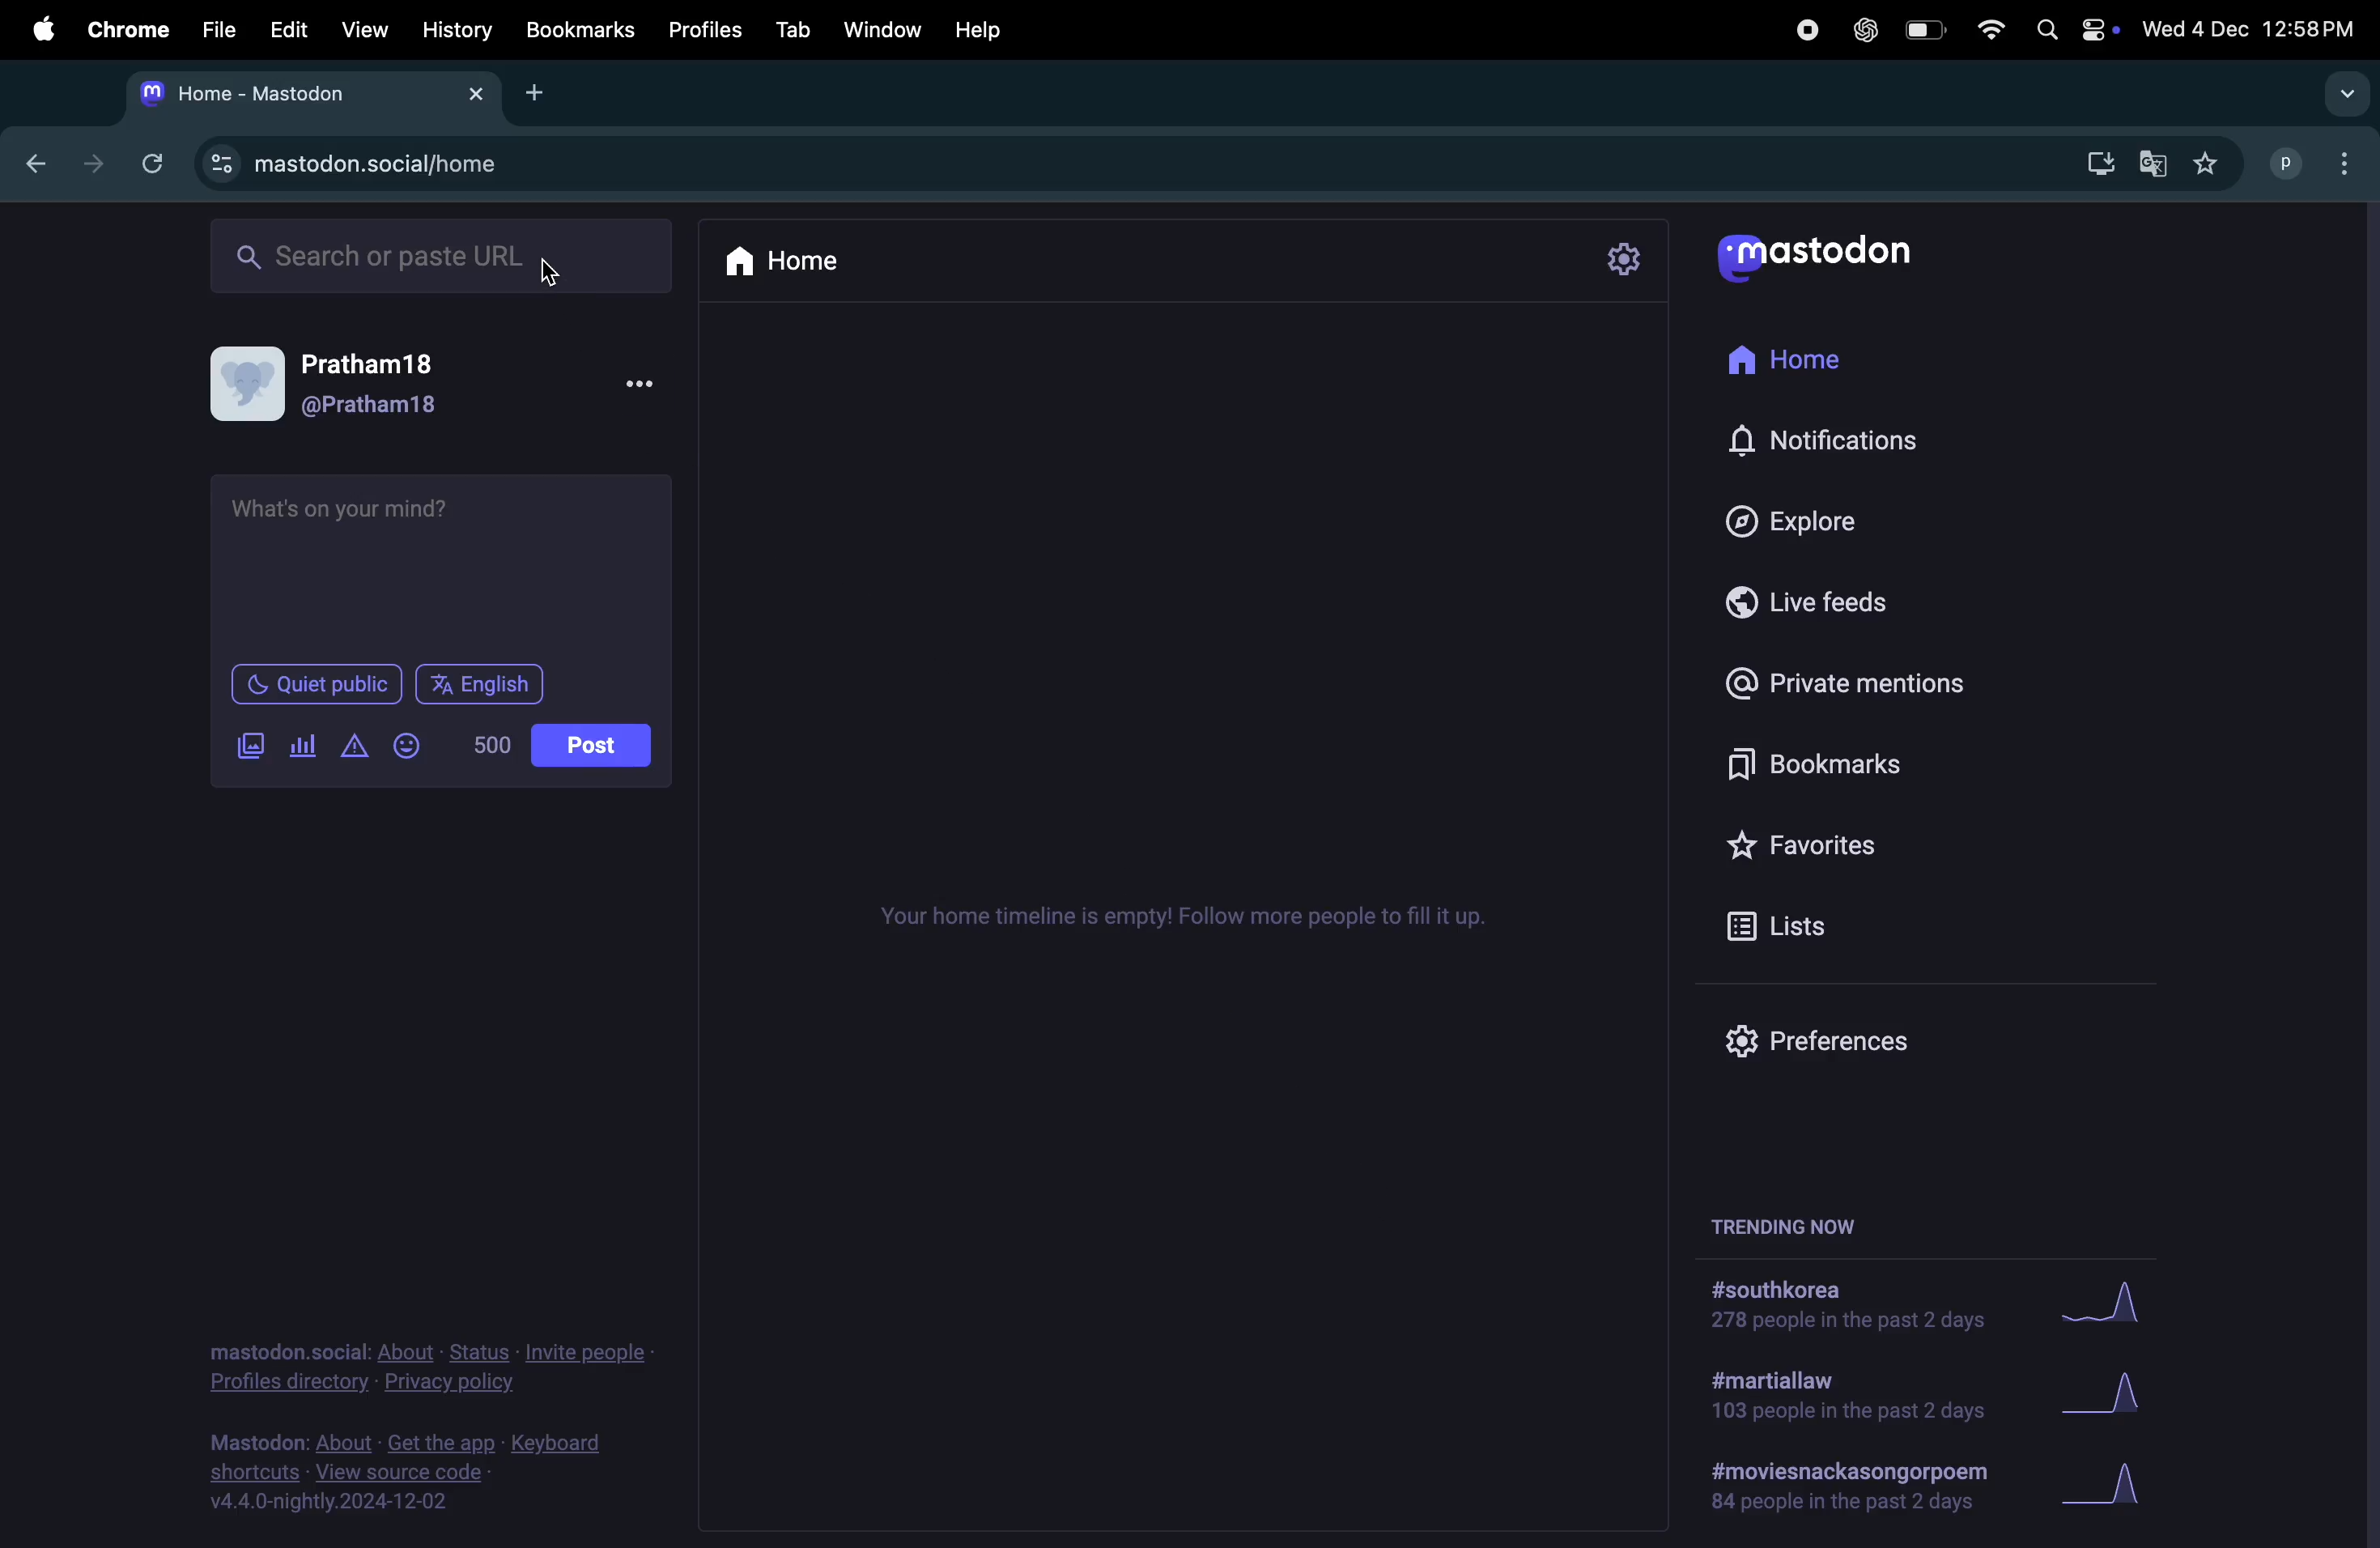 The height and width of the screenshot is (1548, 2380). What do you see at coordinates (1196, 914) in the screenshot?
I see `time line` at bounding box center [1196, 914].